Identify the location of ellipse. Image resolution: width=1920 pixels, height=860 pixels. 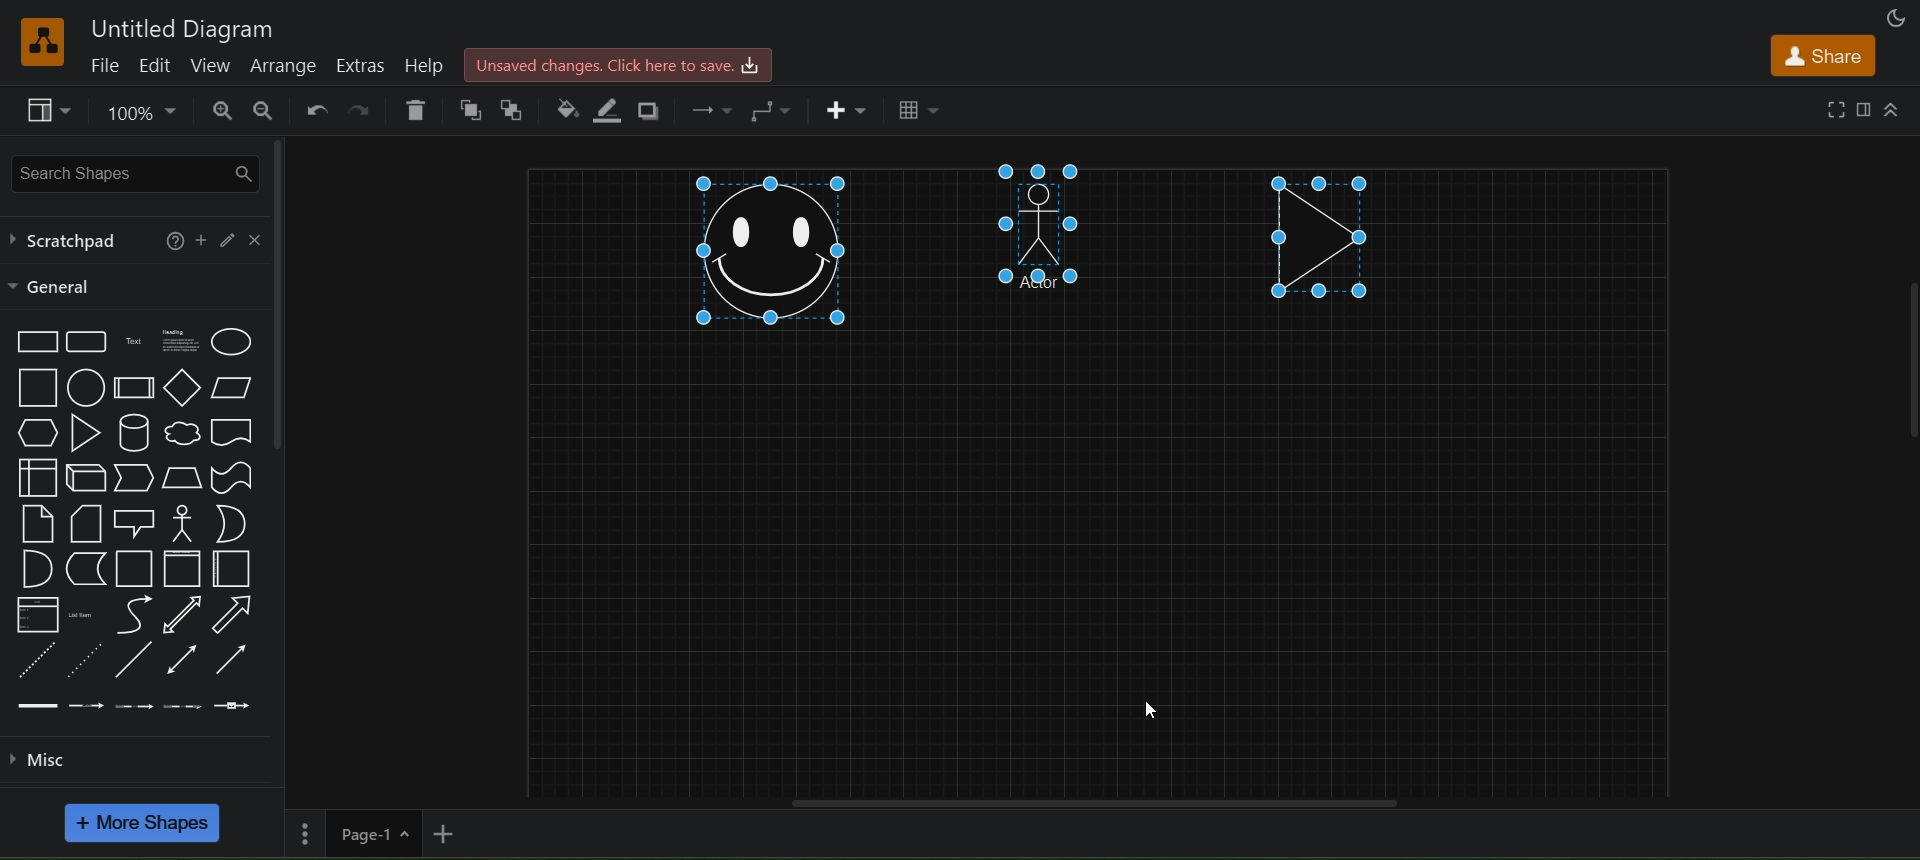
(230, 342).